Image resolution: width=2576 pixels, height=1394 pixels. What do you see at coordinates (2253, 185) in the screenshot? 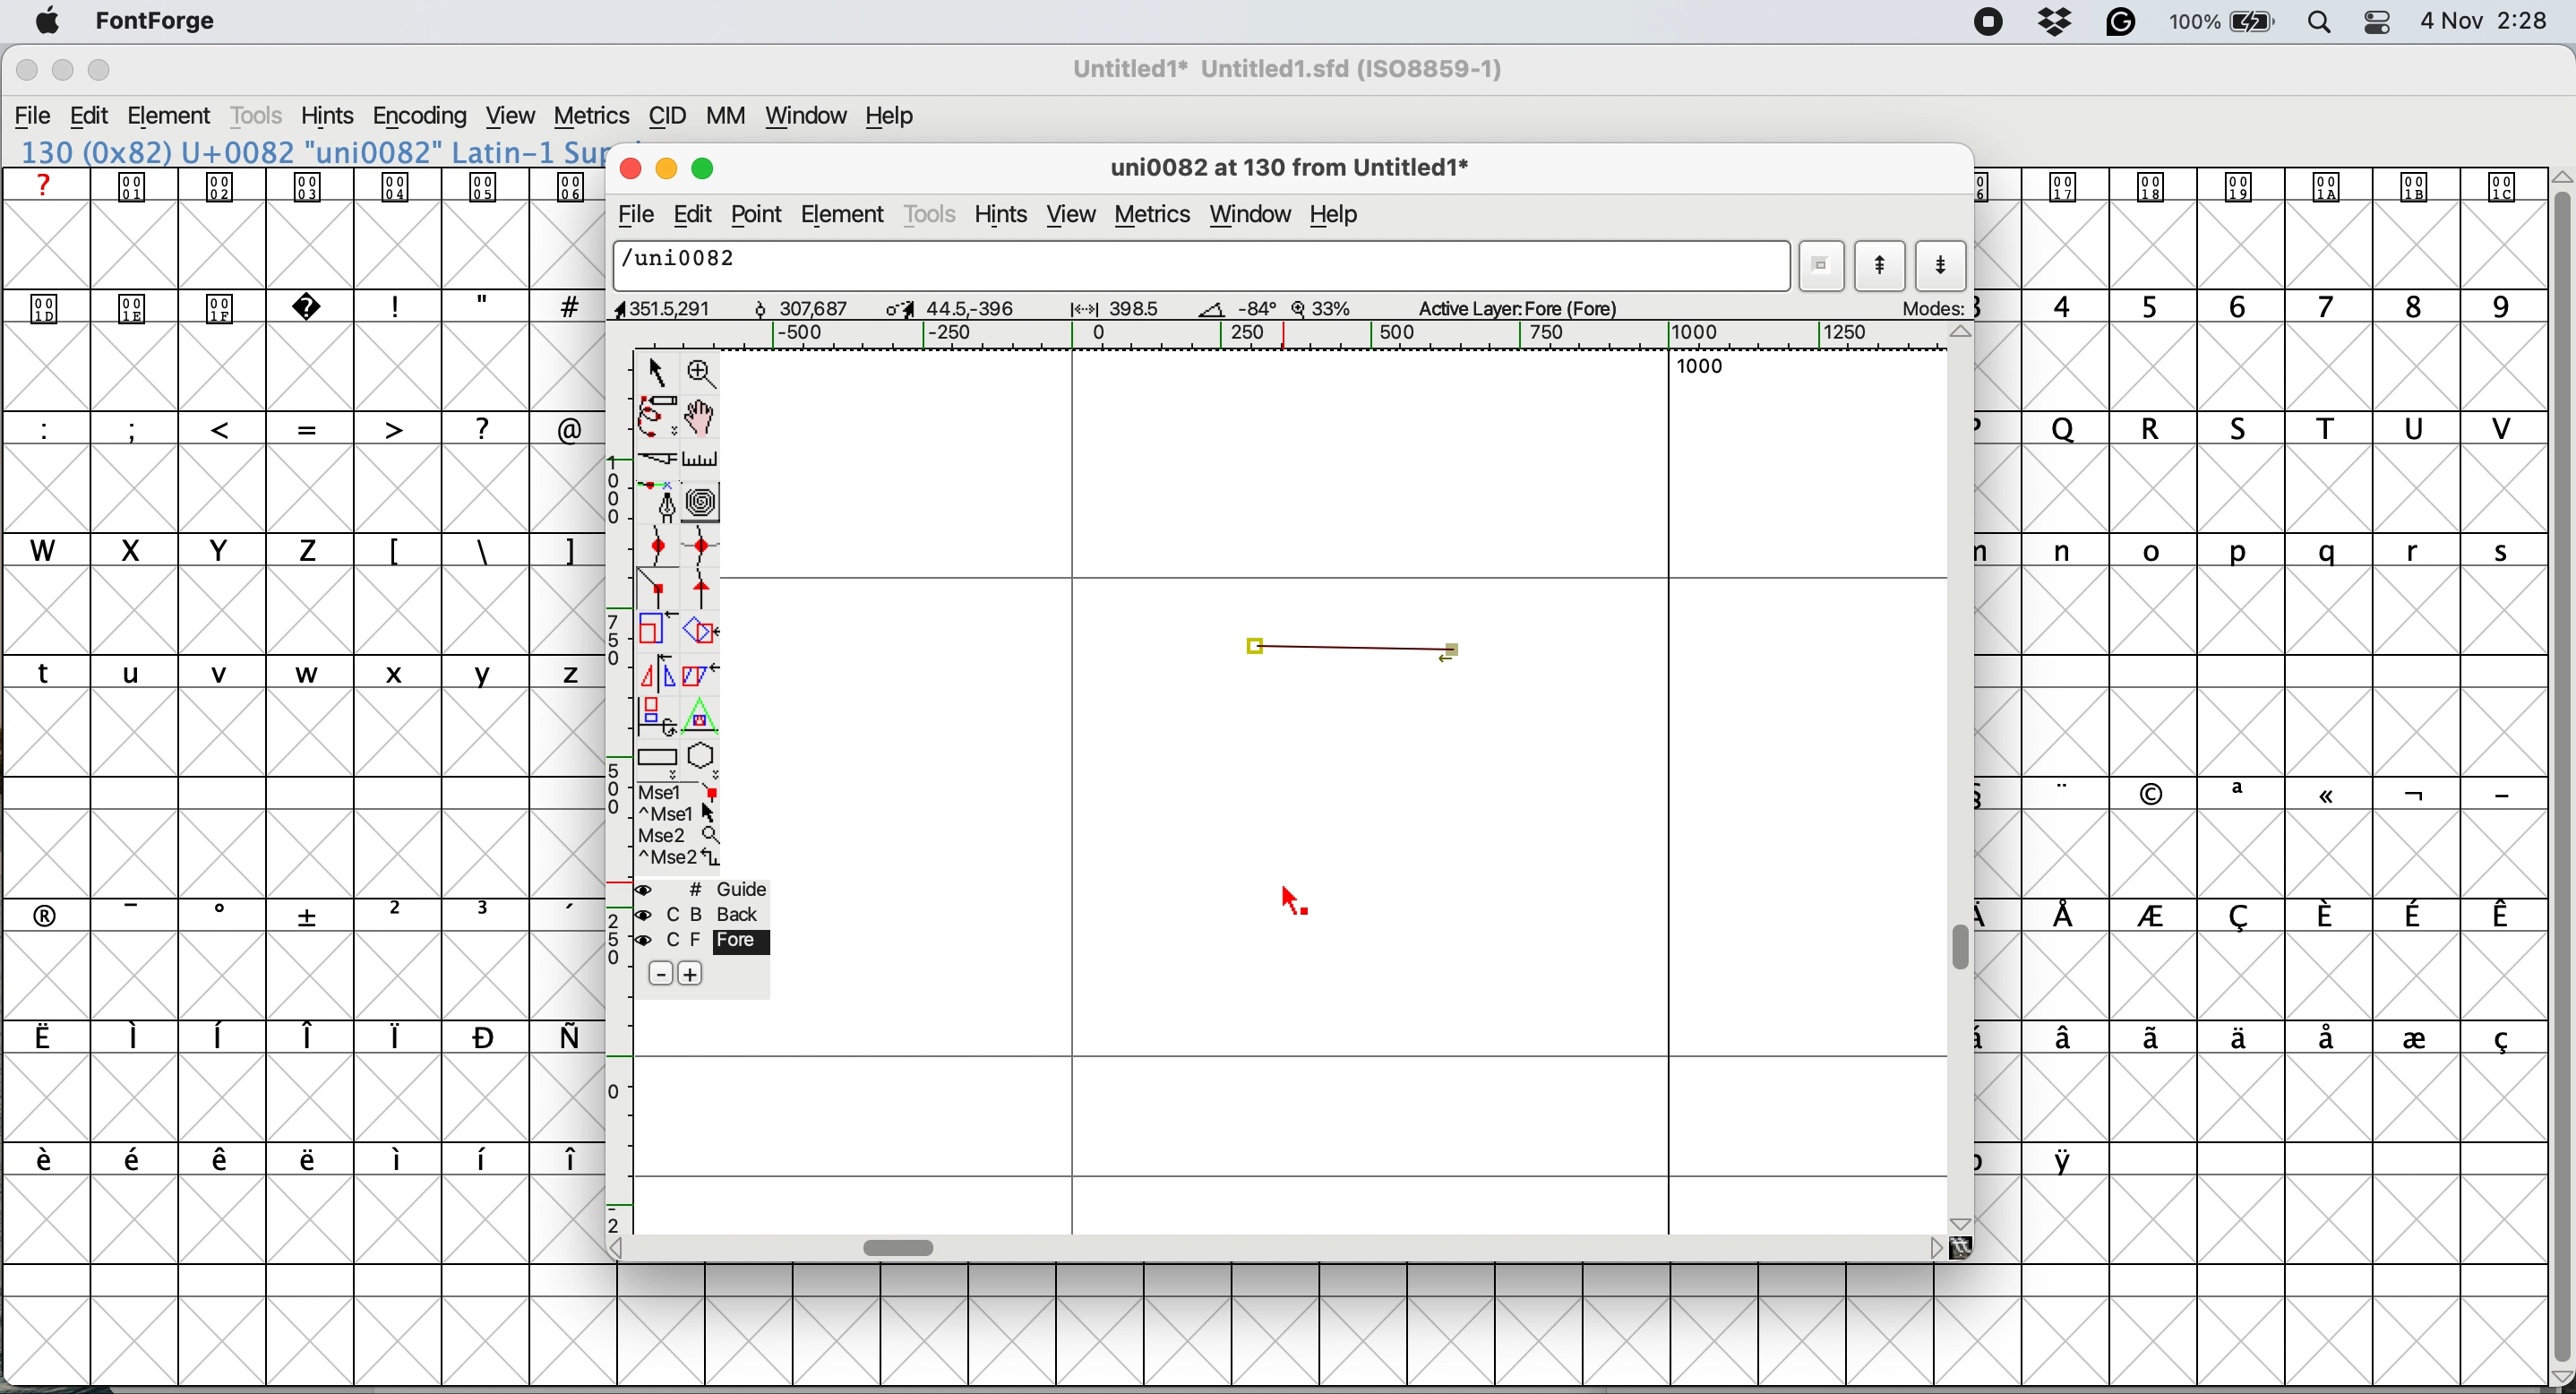
I see `symbol` at bounding box center [2253, 185].